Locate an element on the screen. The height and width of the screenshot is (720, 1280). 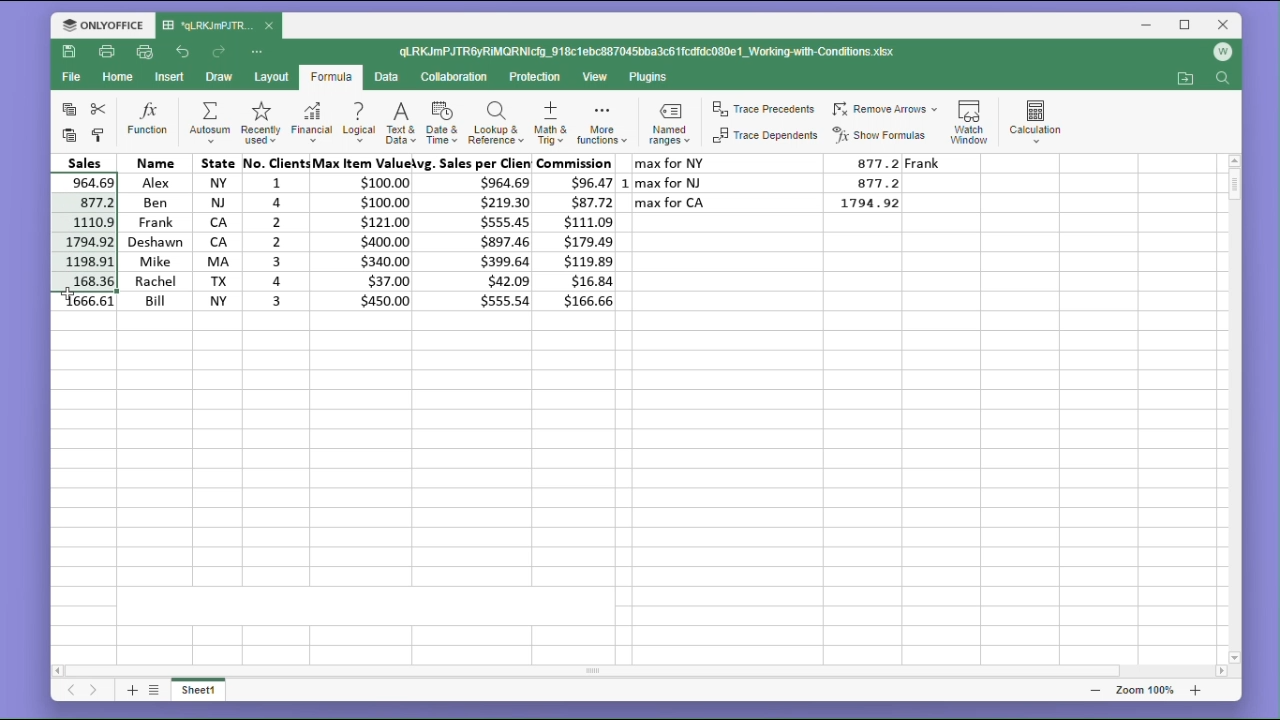
close is located at coordinates (1224, 24).